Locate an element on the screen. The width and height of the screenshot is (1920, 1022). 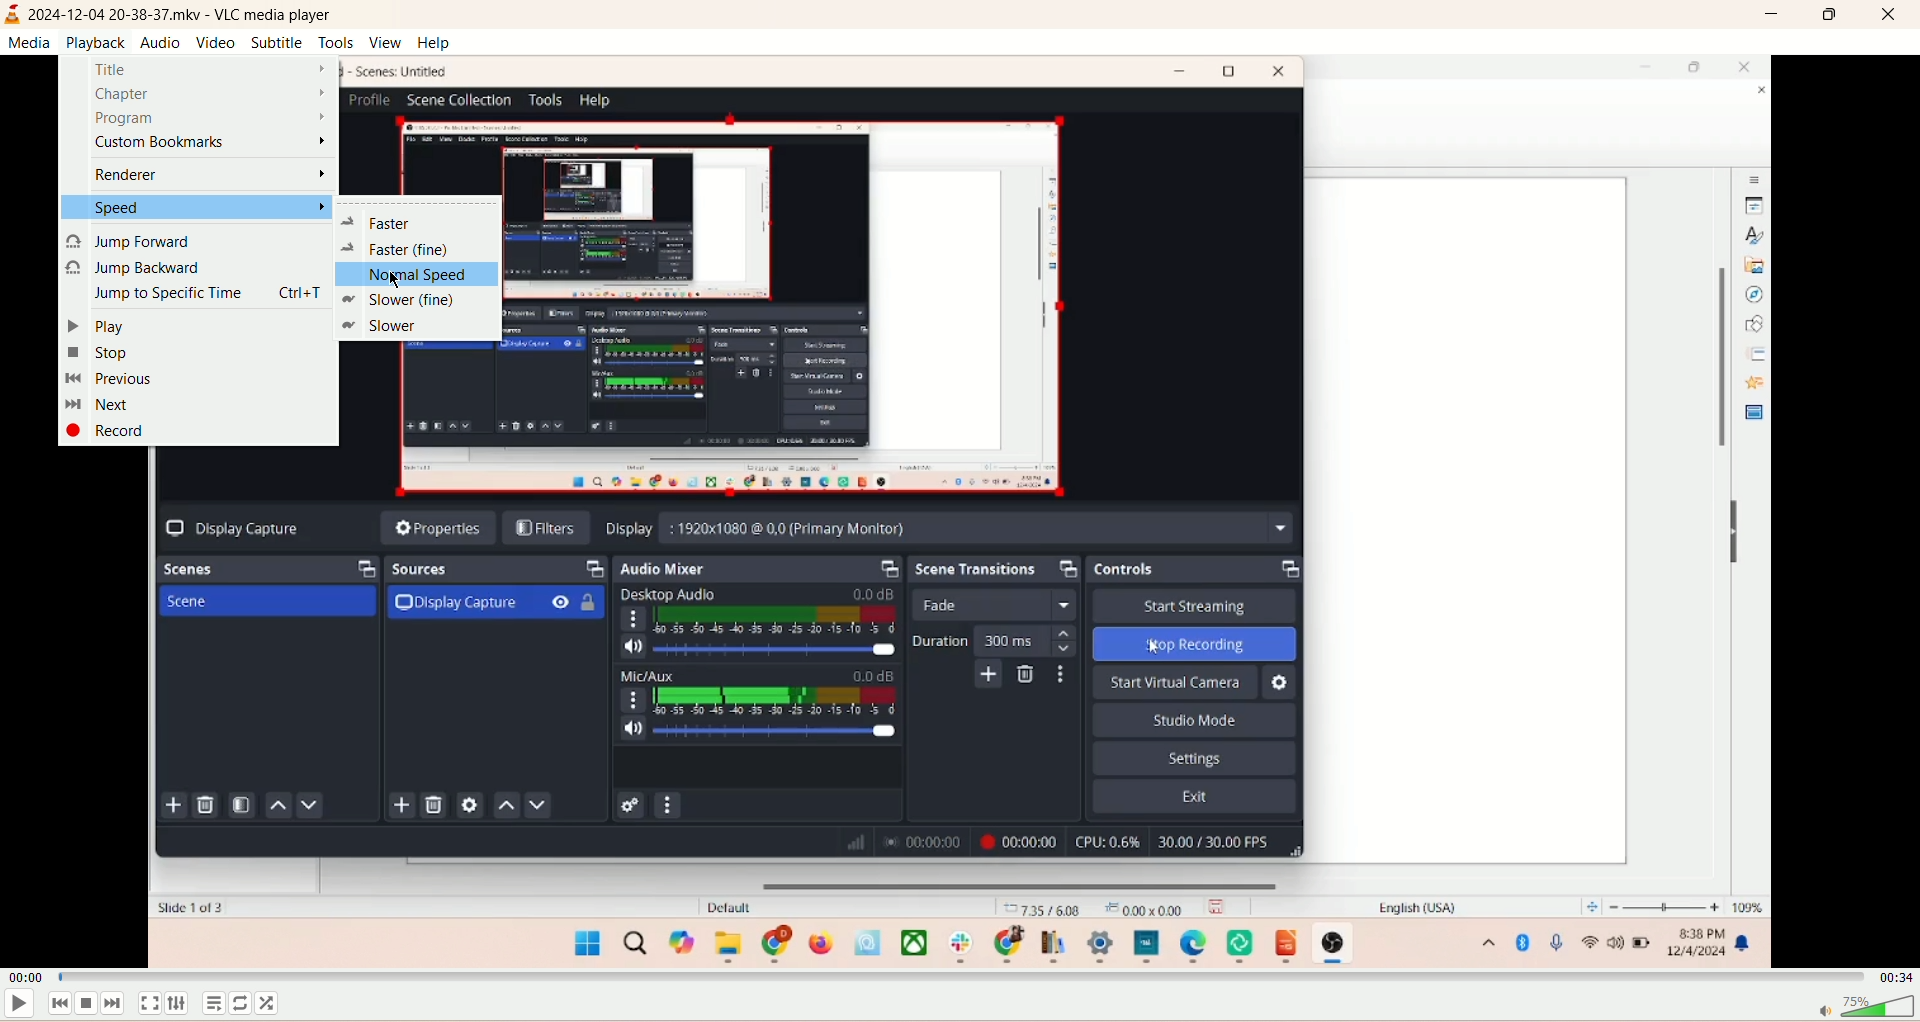
stop is located at coordinates (86, 1004).